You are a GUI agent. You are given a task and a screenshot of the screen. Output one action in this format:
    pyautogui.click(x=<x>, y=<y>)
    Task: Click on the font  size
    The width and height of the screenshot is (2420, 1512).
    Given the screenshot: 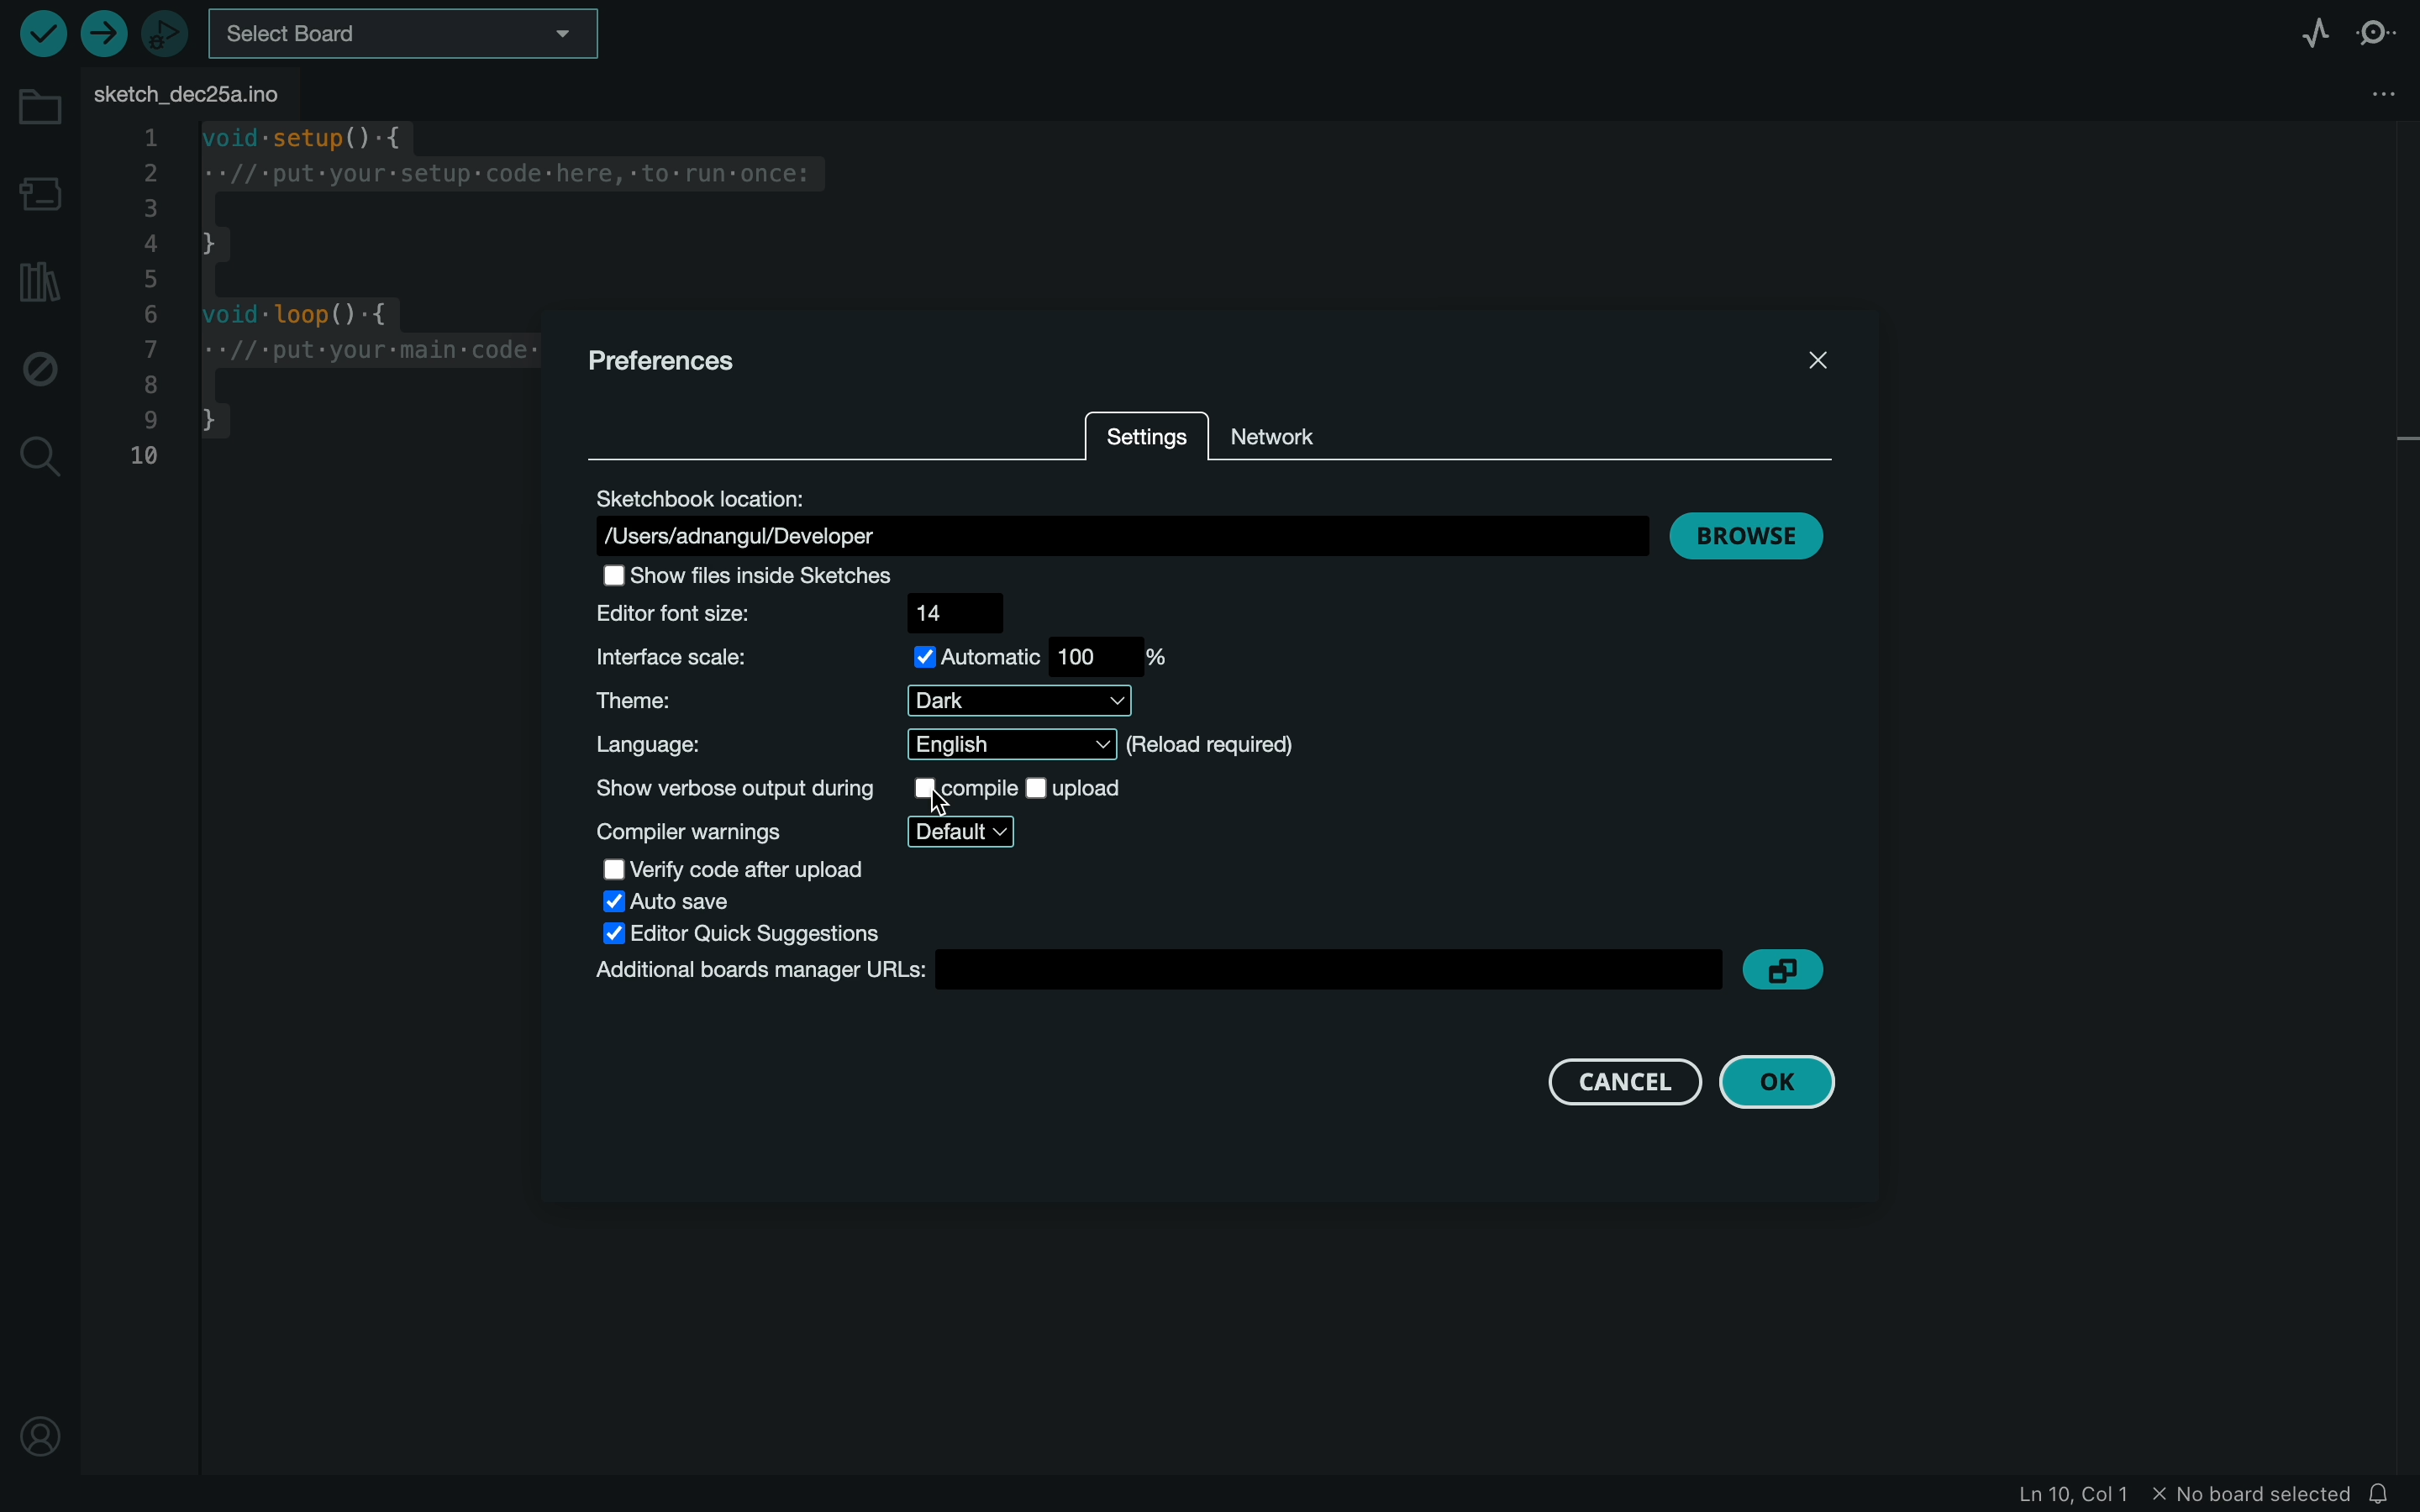 What is the action you would take?
    pyautogui.click(x=817, y=613)
    